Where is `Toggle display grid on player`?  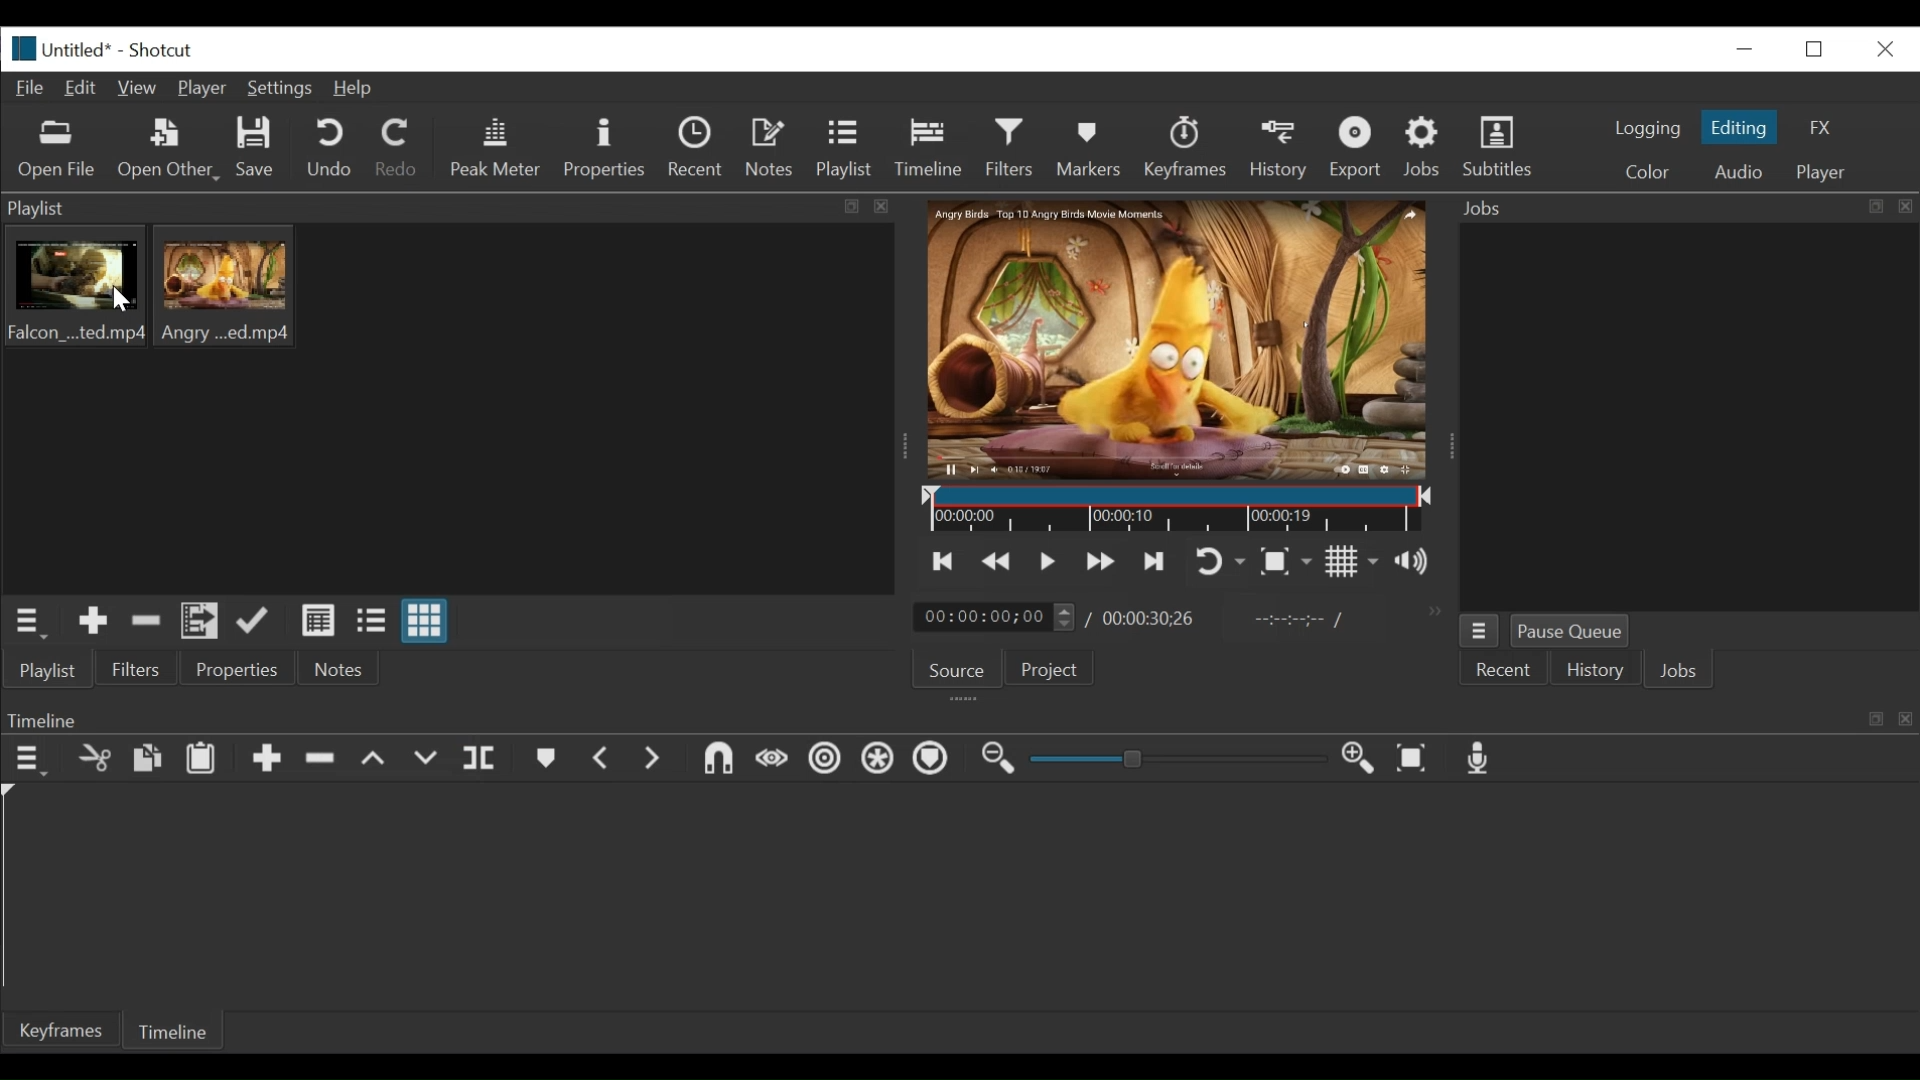
Toggle display grid on player is located at coordinates (1352, 561).